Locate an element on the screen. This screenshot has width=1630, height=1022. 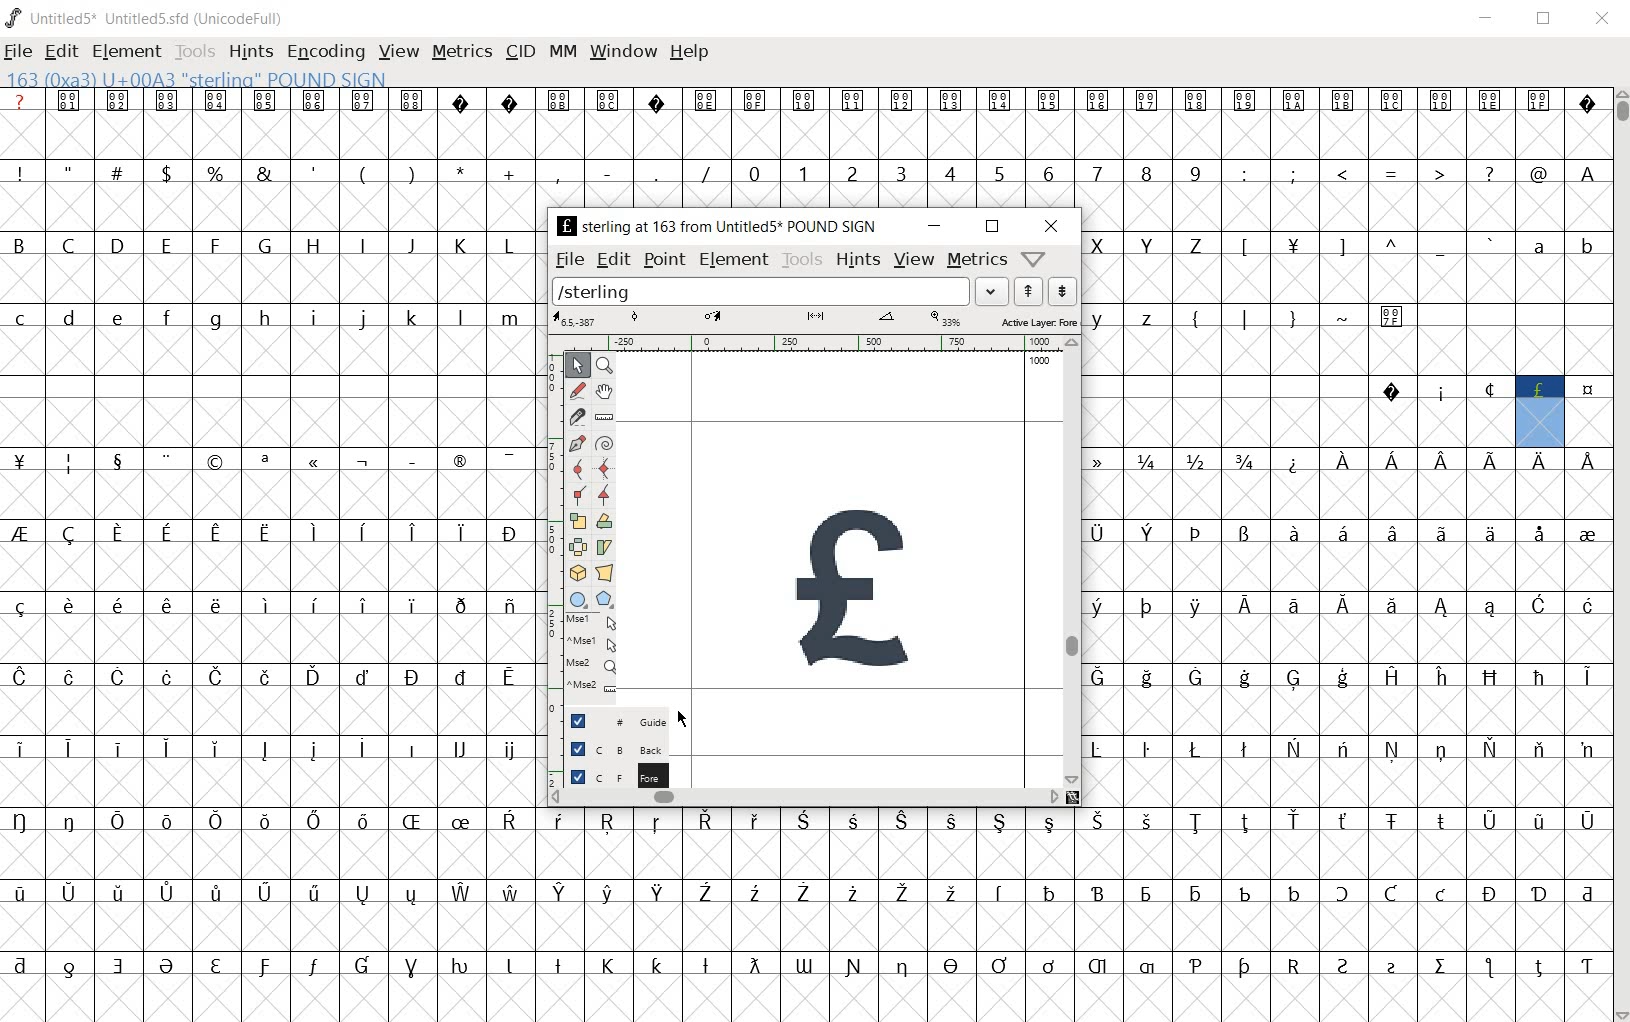
polygon/star is located at coordinates (610, 599).